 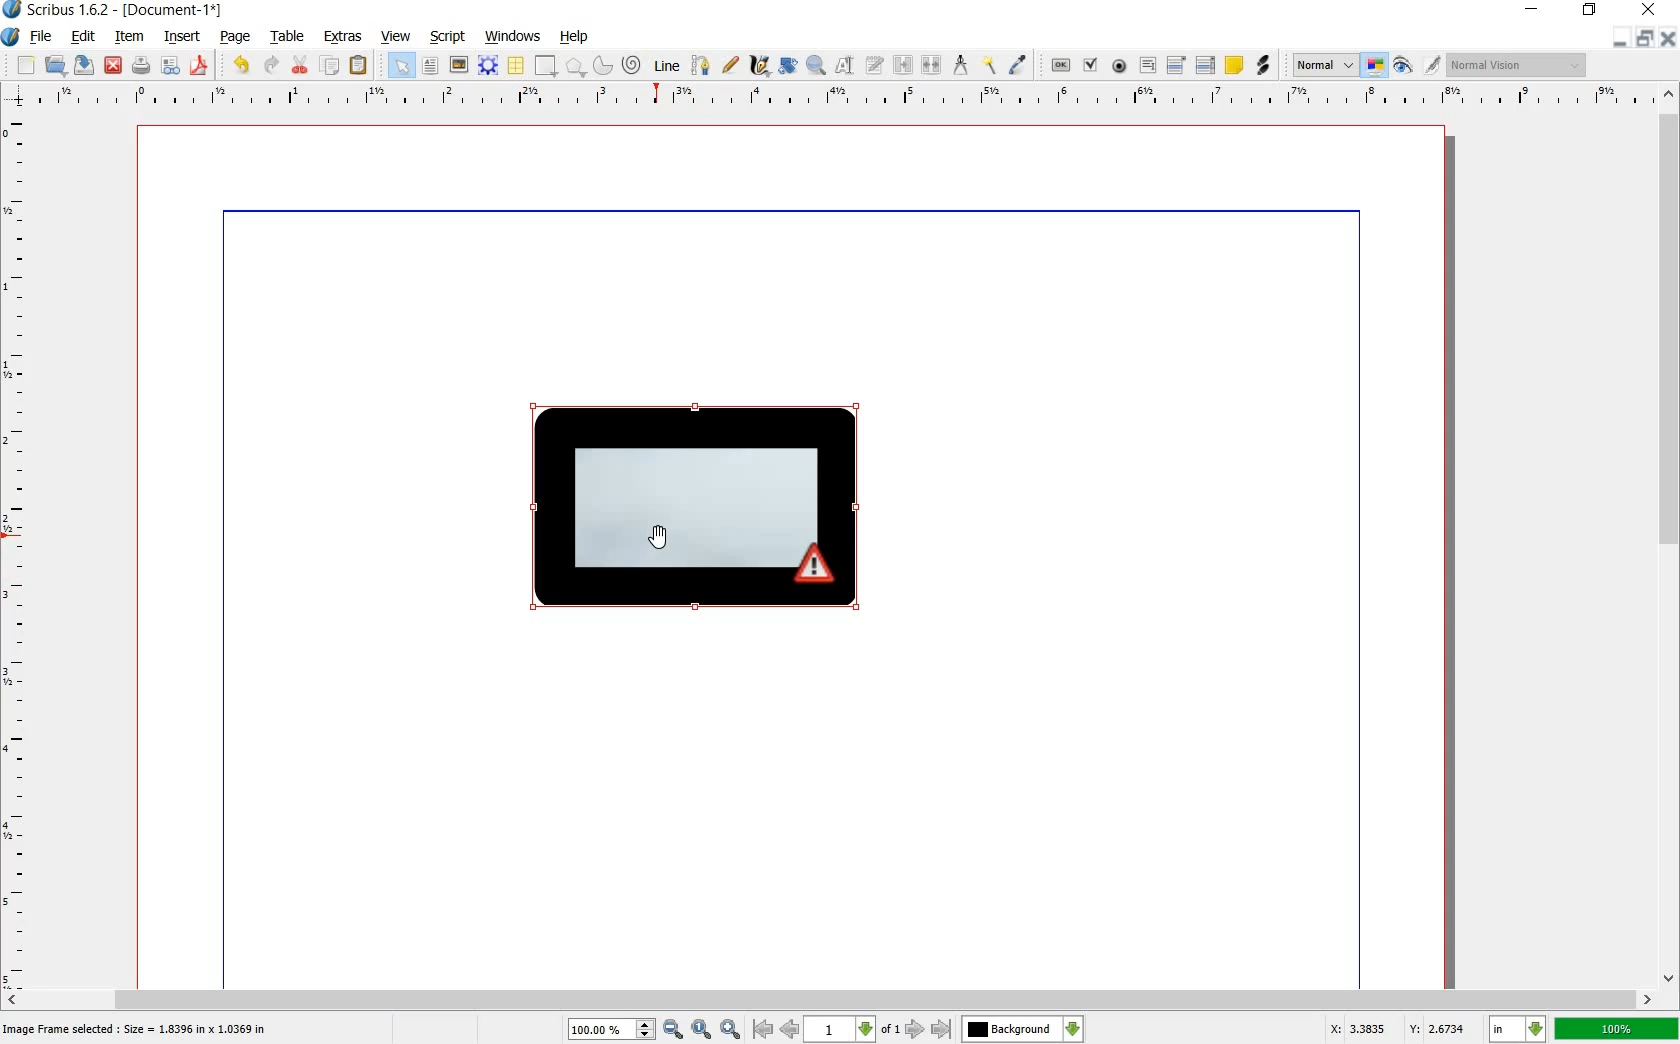 What do you see at coordinates (575, 38) in the screenshot?
I see `help` at bounding box center [575, 38].